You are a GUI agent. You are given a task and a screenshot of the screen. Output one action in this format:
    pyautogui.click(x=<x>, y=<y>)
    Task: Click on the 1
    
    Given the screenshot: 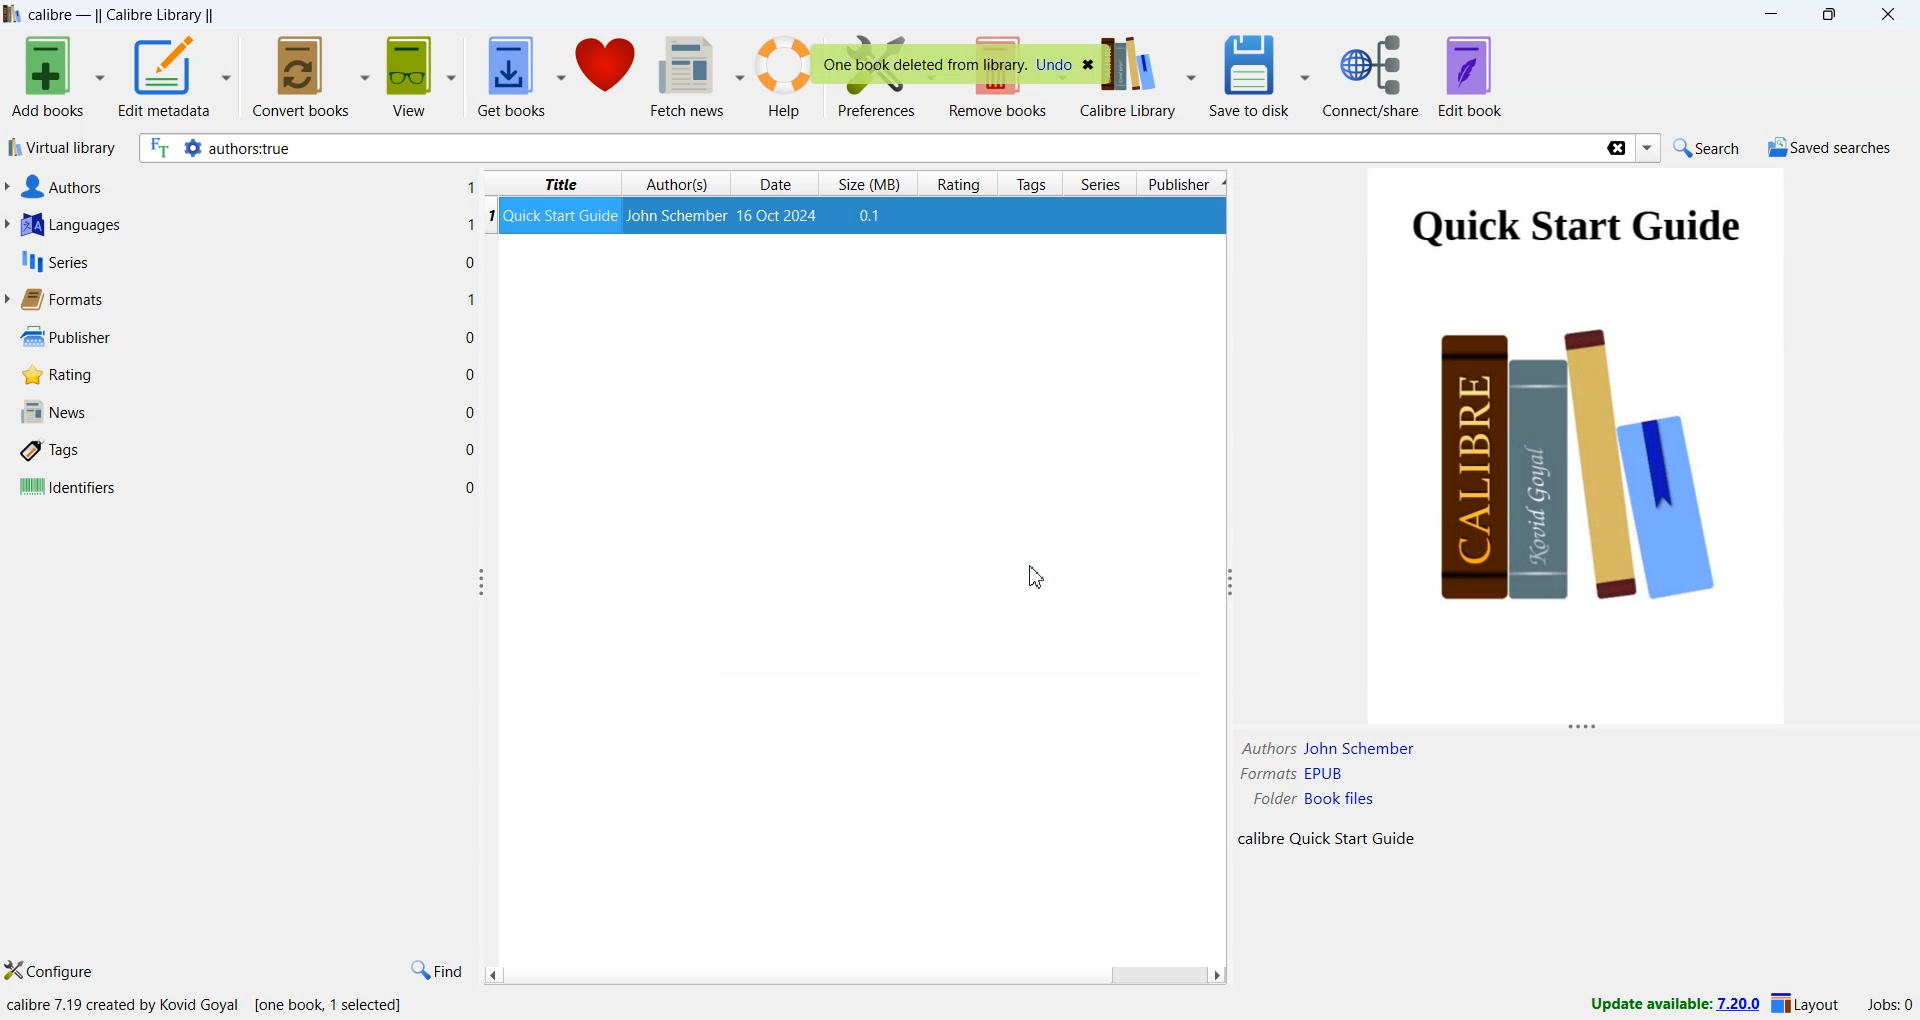 What is the action you would take?
    pyautogui.click(x=470, y=186)
    